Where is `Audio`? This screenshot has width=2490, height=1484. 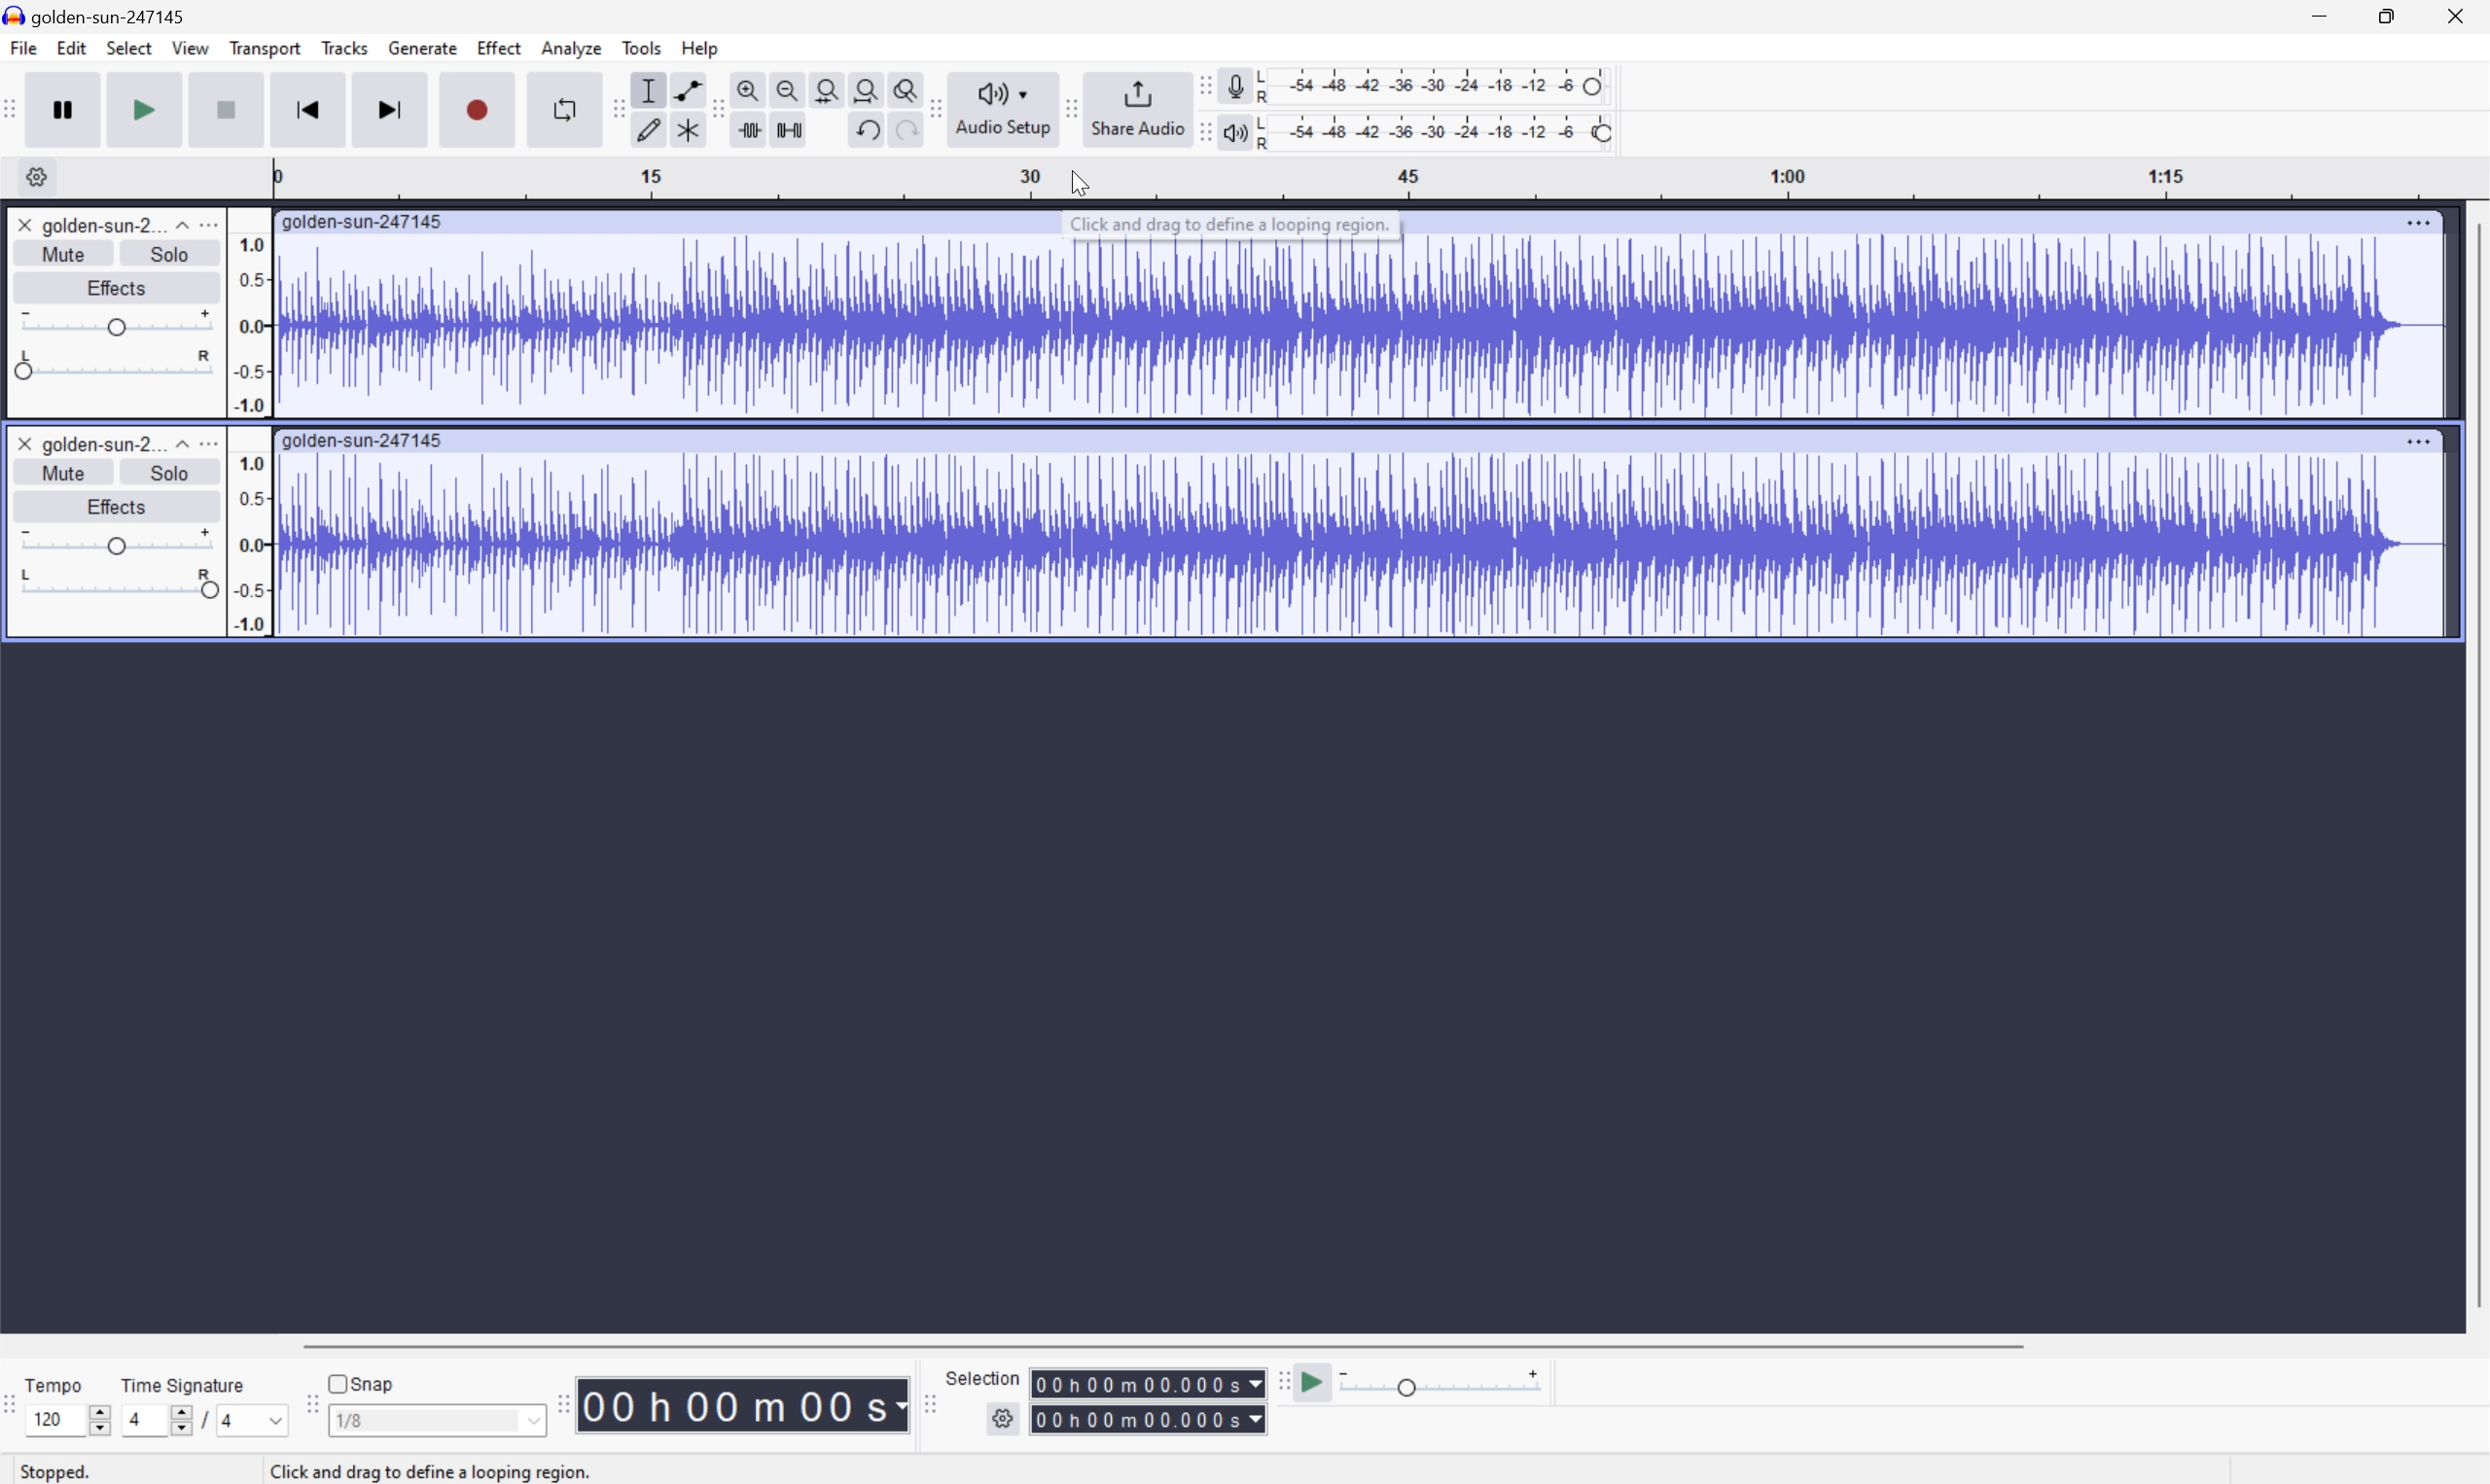
Audio is located at coordinates (1363, 326).